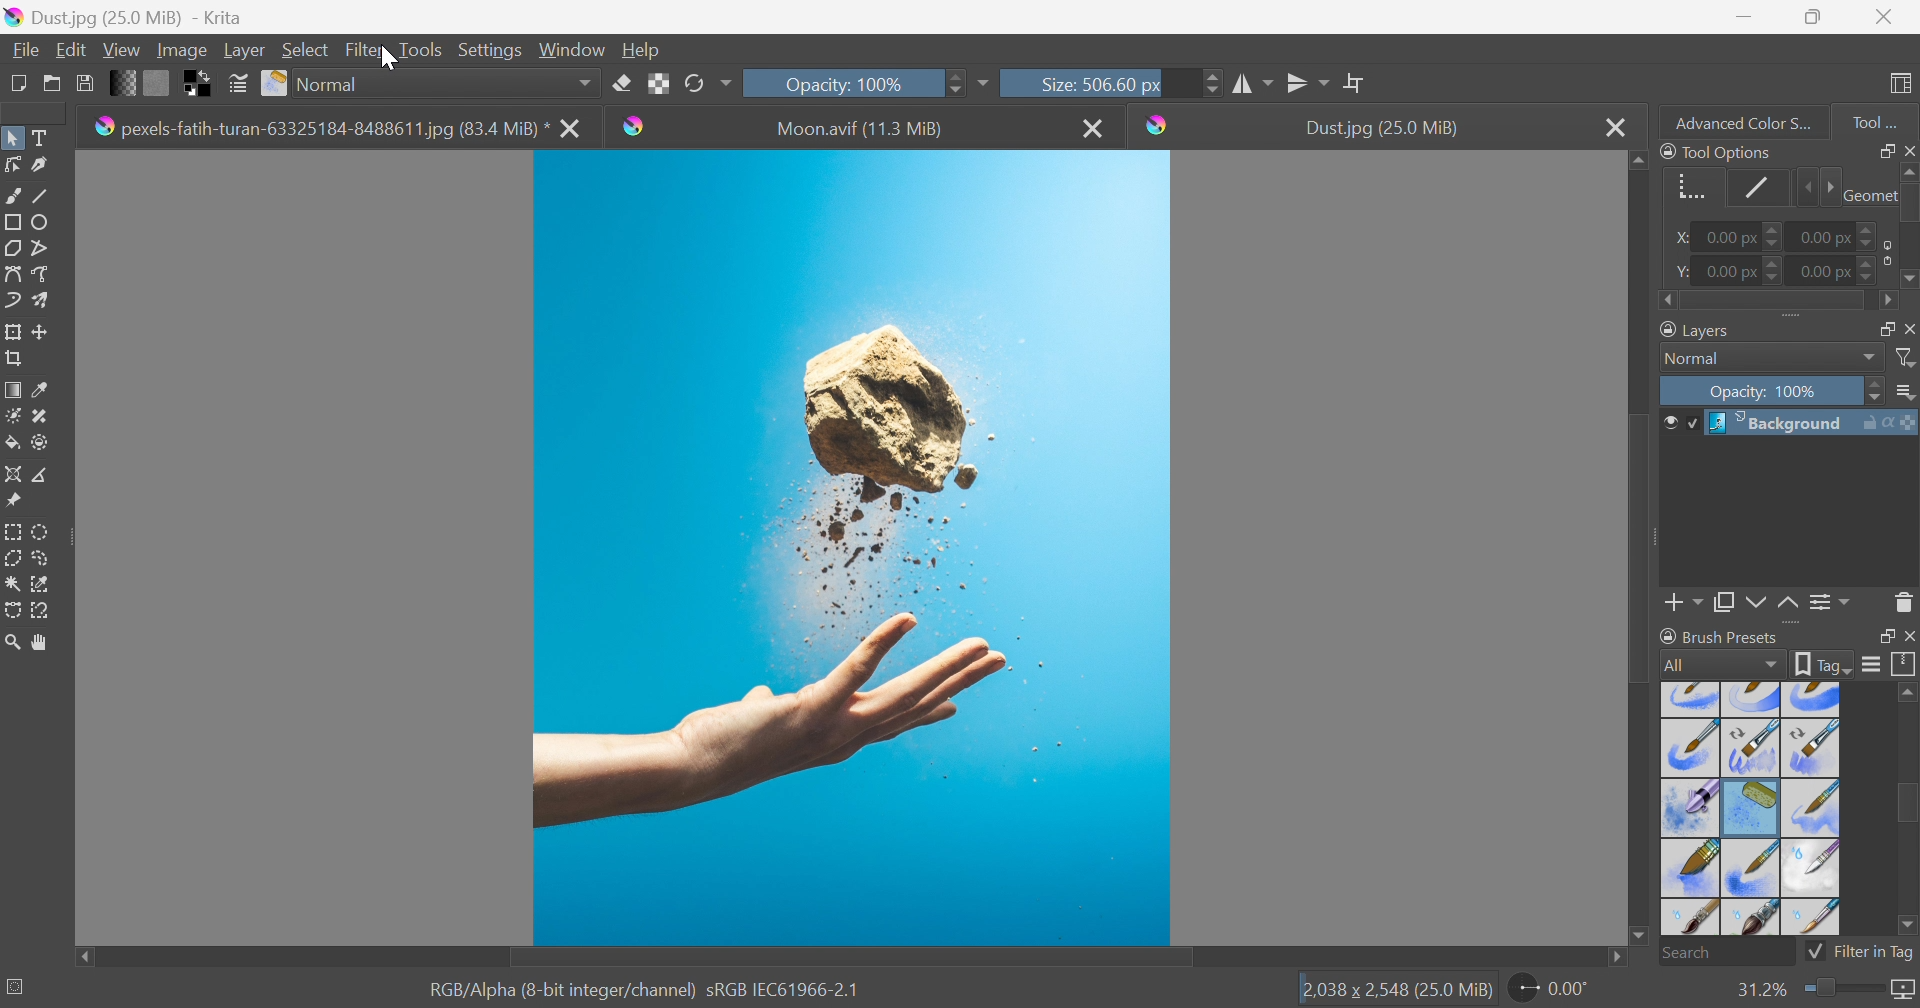  I want to click on Drop Down, so click(1870, 358).